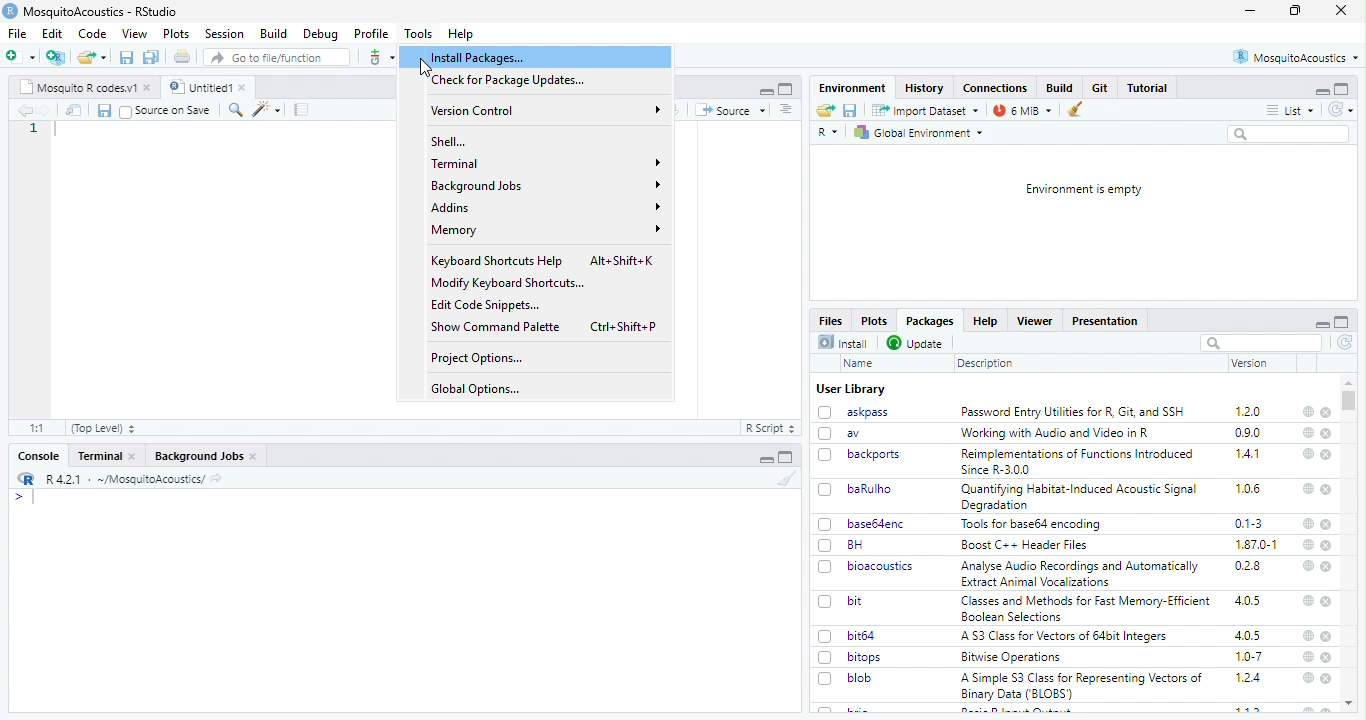 This screenshot has width=1366, height=720. Describe the element at coordinates (1085, 608) in the screenshot. I see `Classes and Methods for Fast Memory-Efficient
[rrr —` at that location.